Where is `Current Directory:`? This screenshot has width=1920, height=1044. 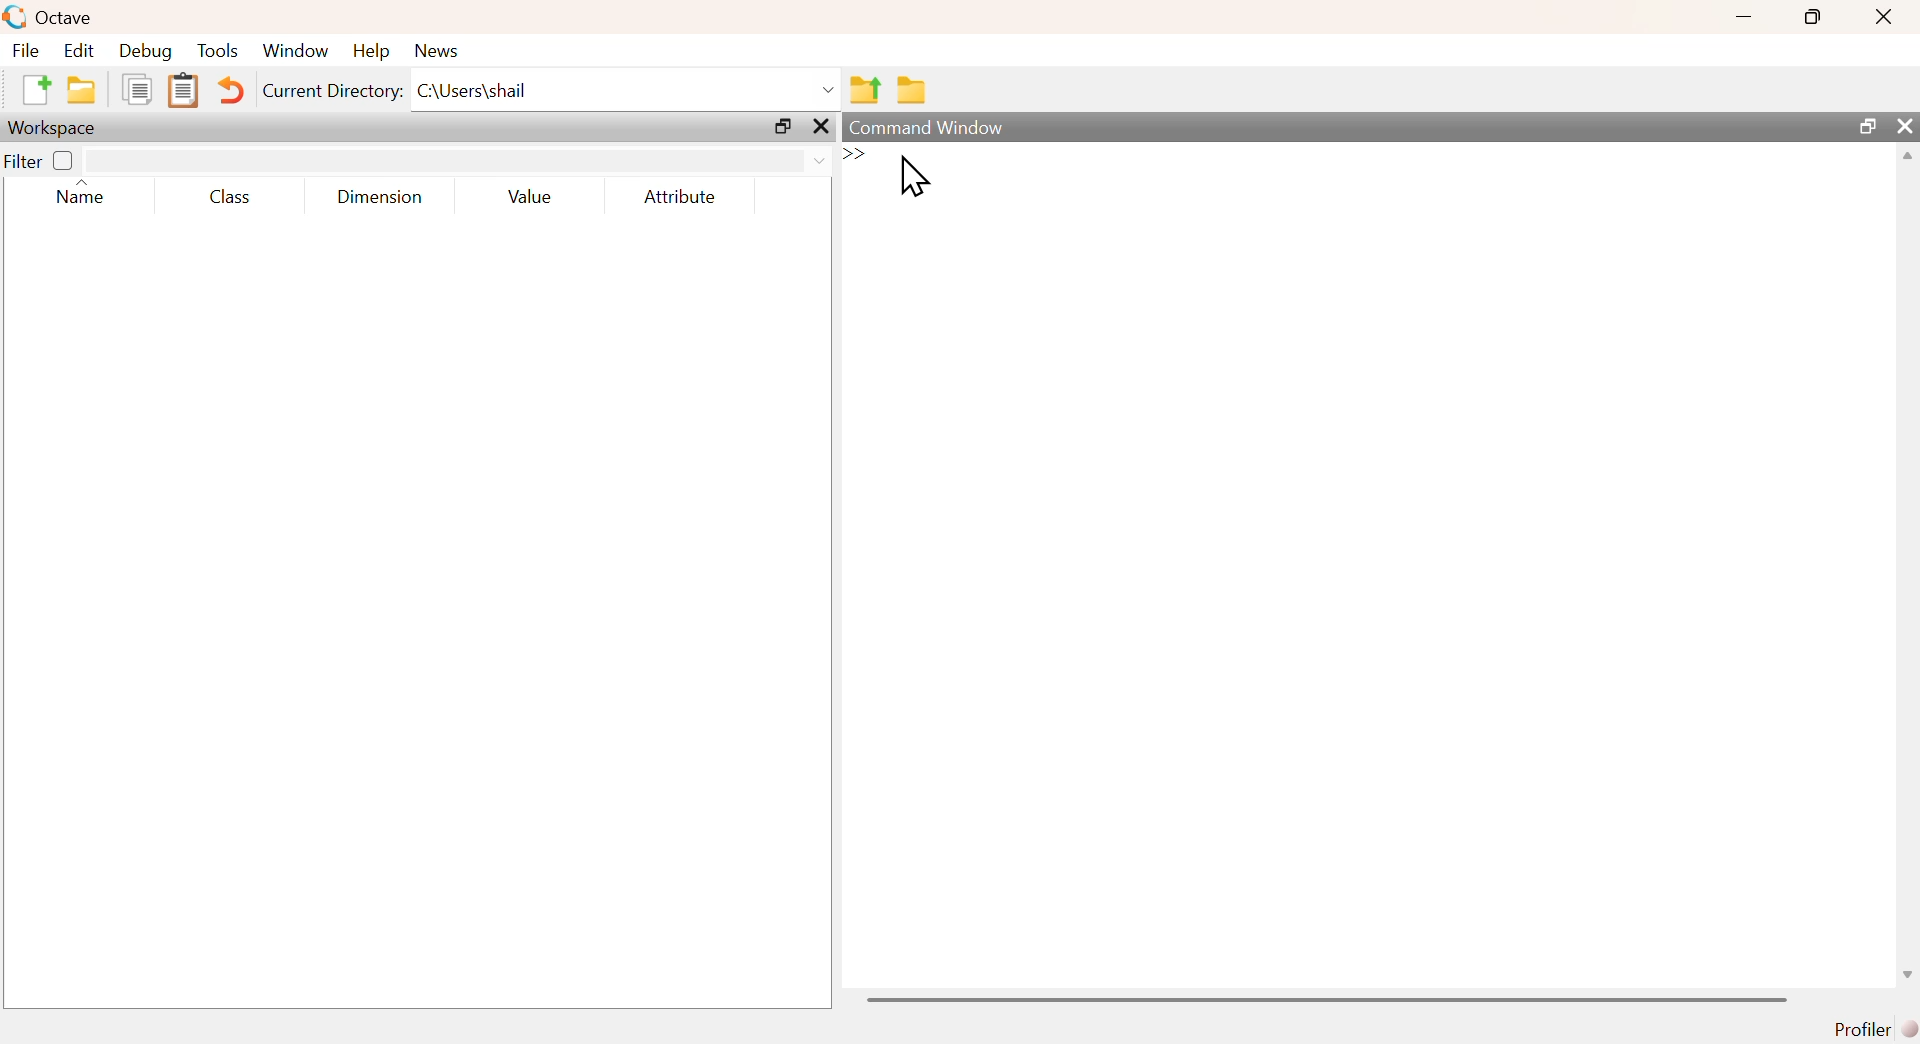 Current Directory: is located at coordinates (329, 92).